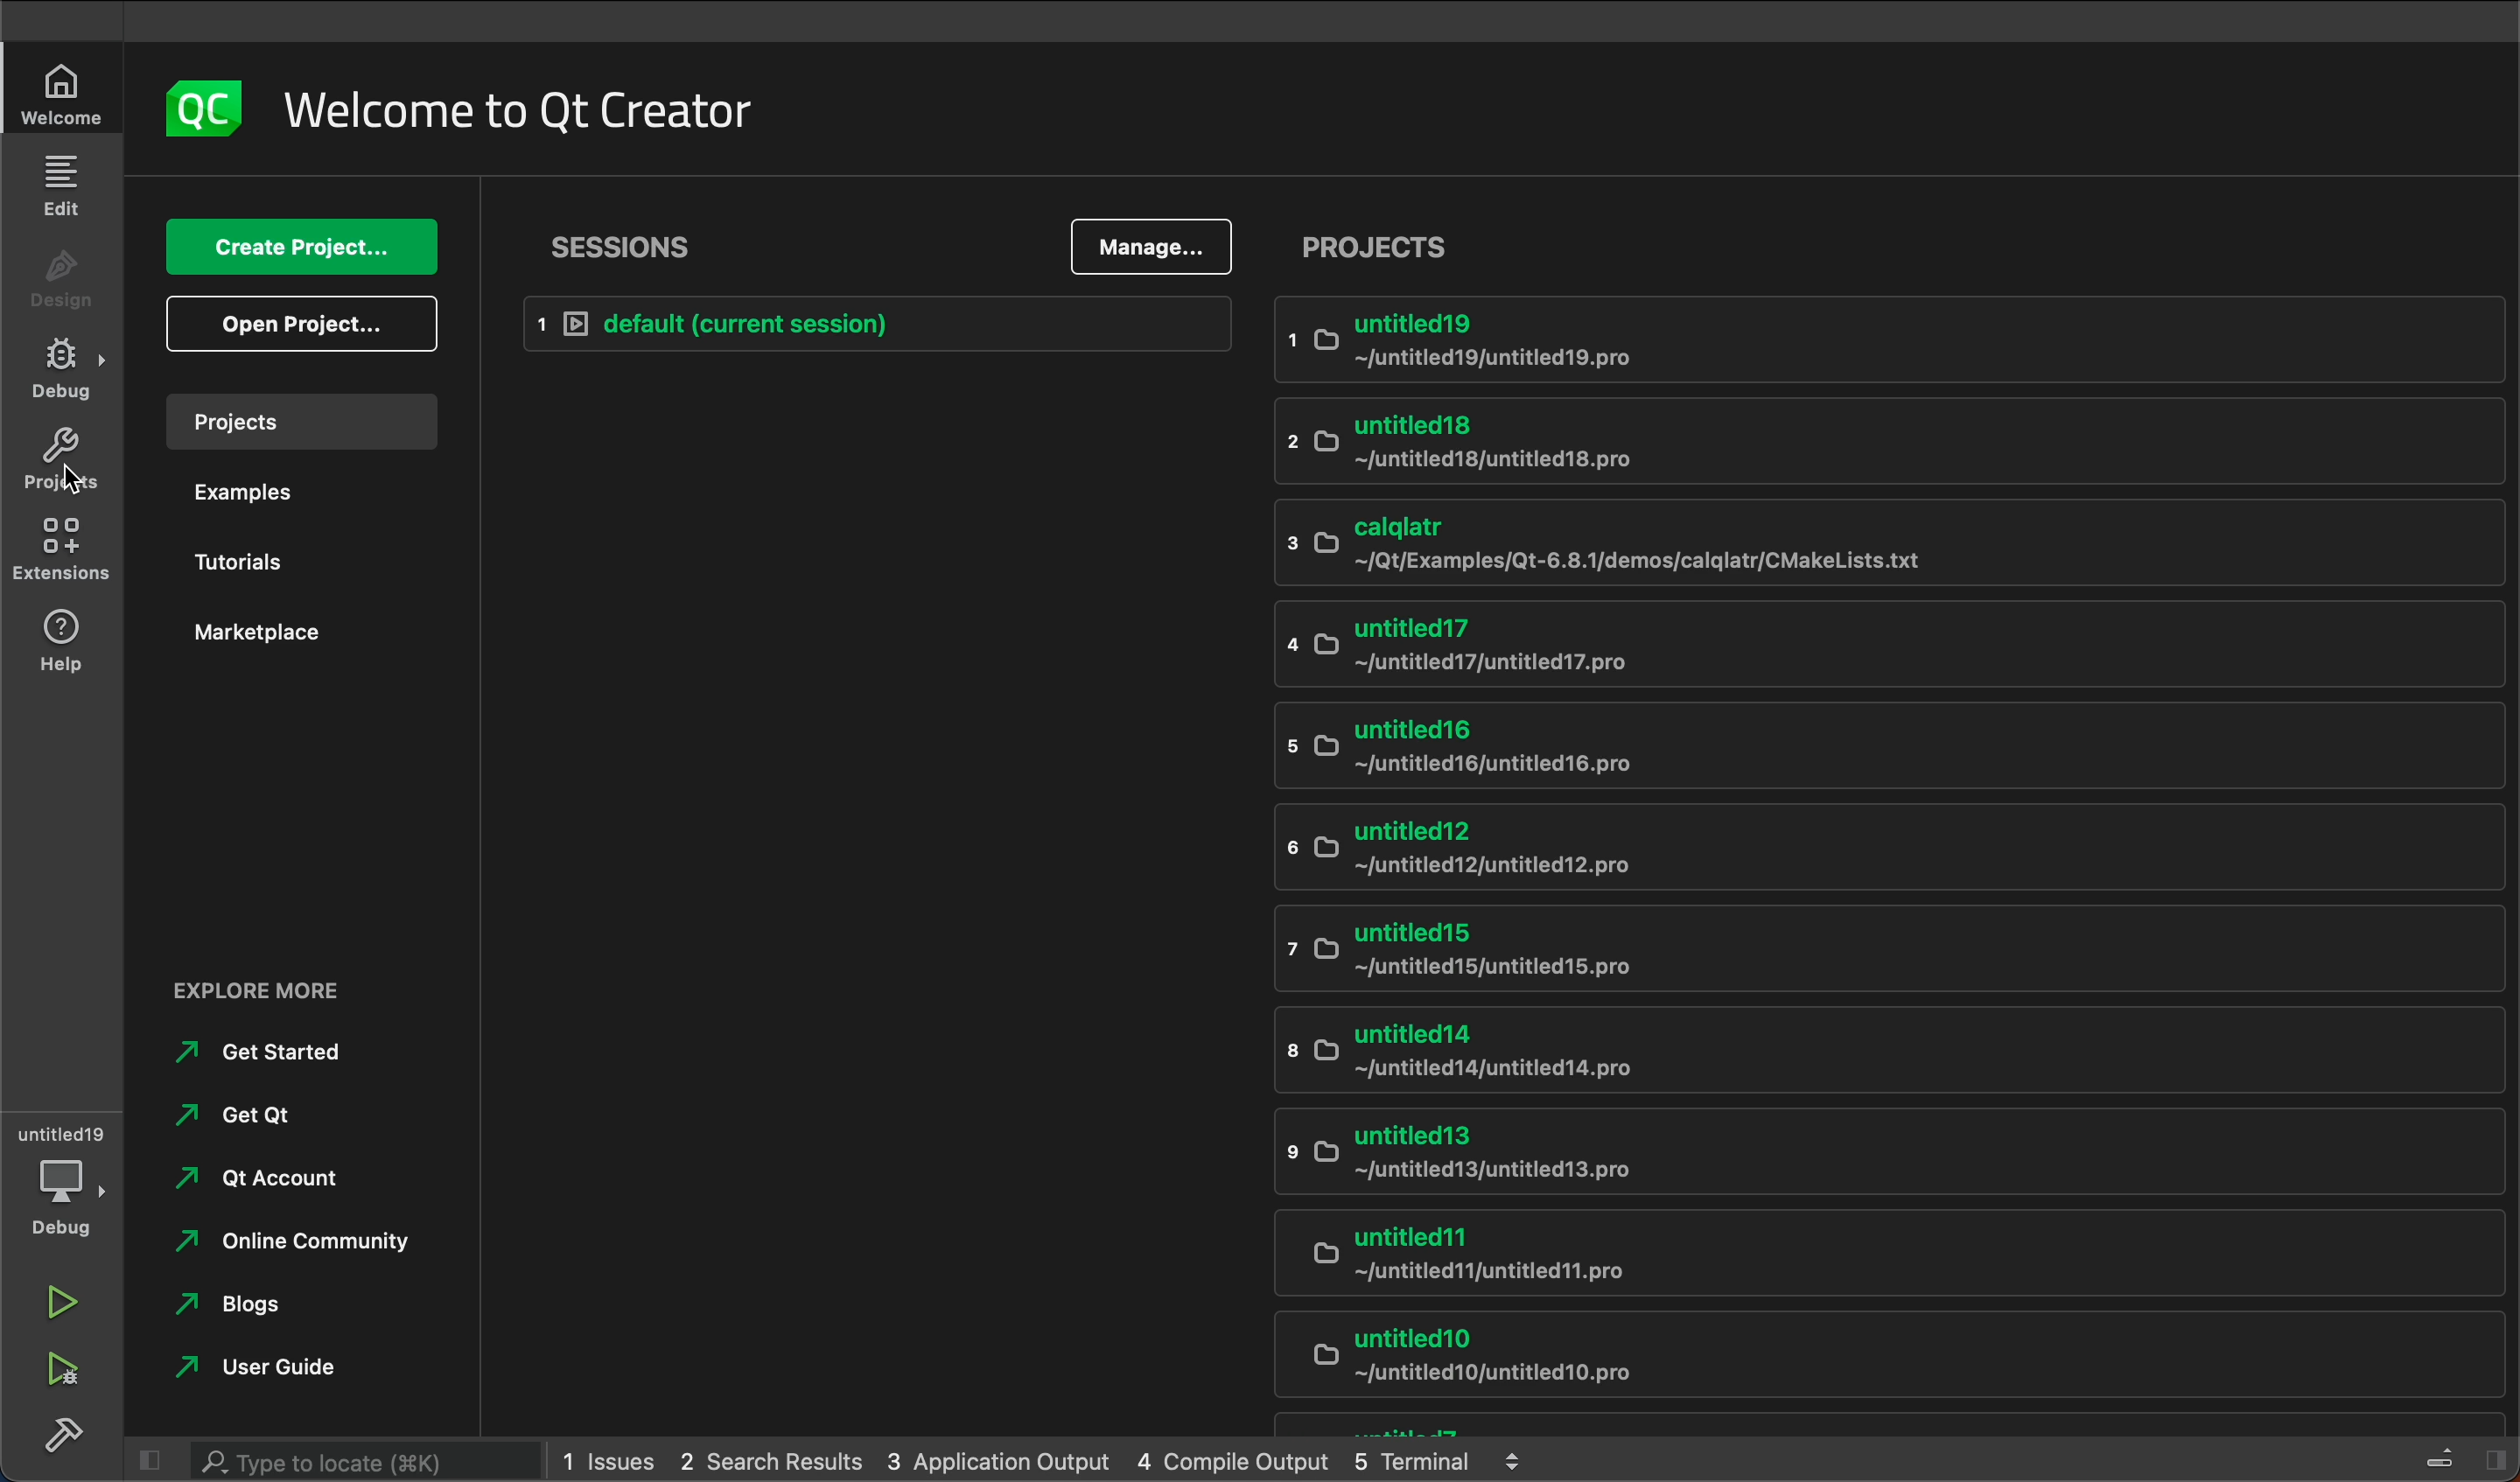 The width and height of the screenshot is (2520, 1482). I want to click on untitled14, so click(1880, 1050).